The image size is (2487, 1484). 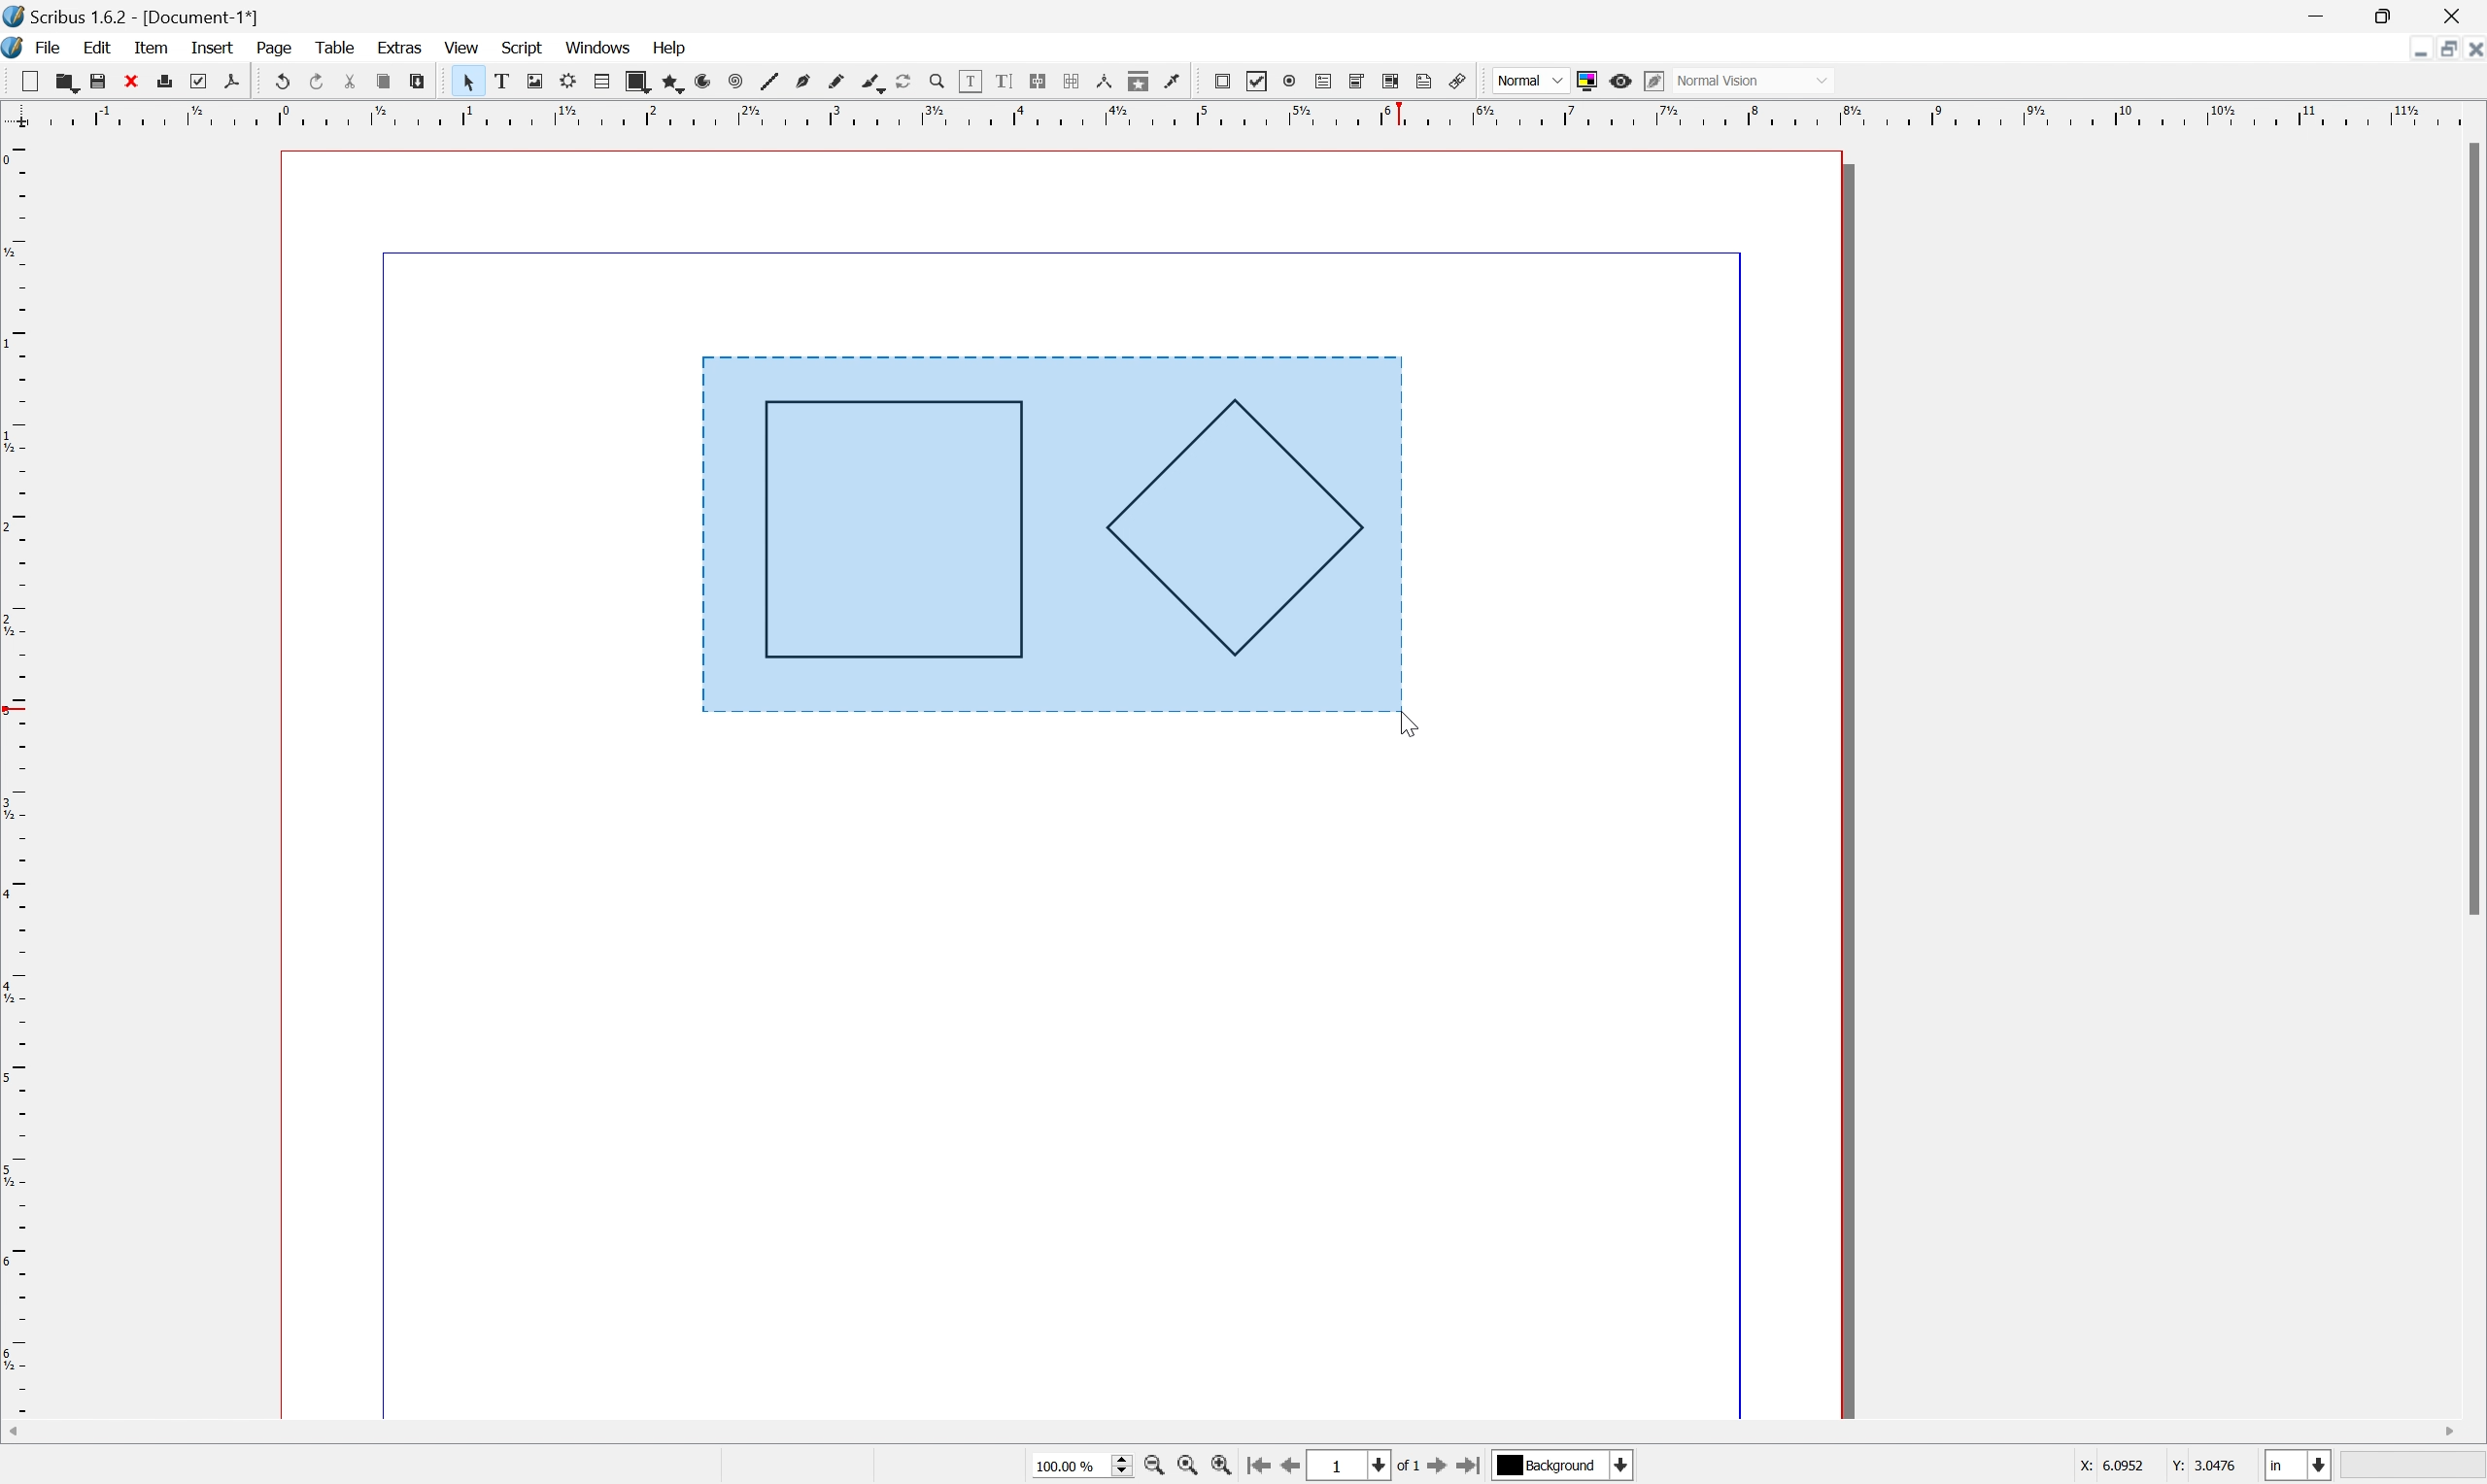 What do you see at coordinates (767, 80) in the screenshot?
I see `line` at bounding box center [767, 80].